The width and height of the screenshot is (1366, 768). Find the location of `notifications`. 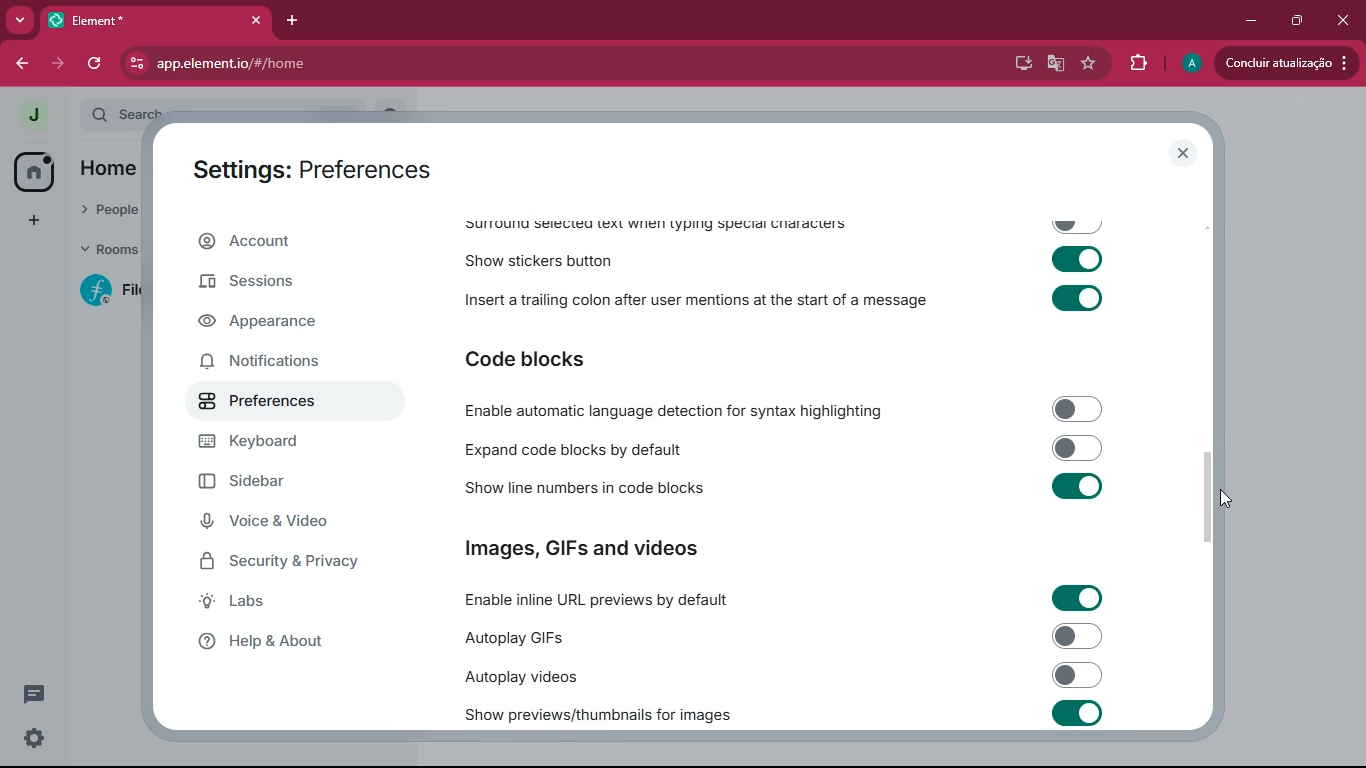

notifications is located at coordinates (275, 365).